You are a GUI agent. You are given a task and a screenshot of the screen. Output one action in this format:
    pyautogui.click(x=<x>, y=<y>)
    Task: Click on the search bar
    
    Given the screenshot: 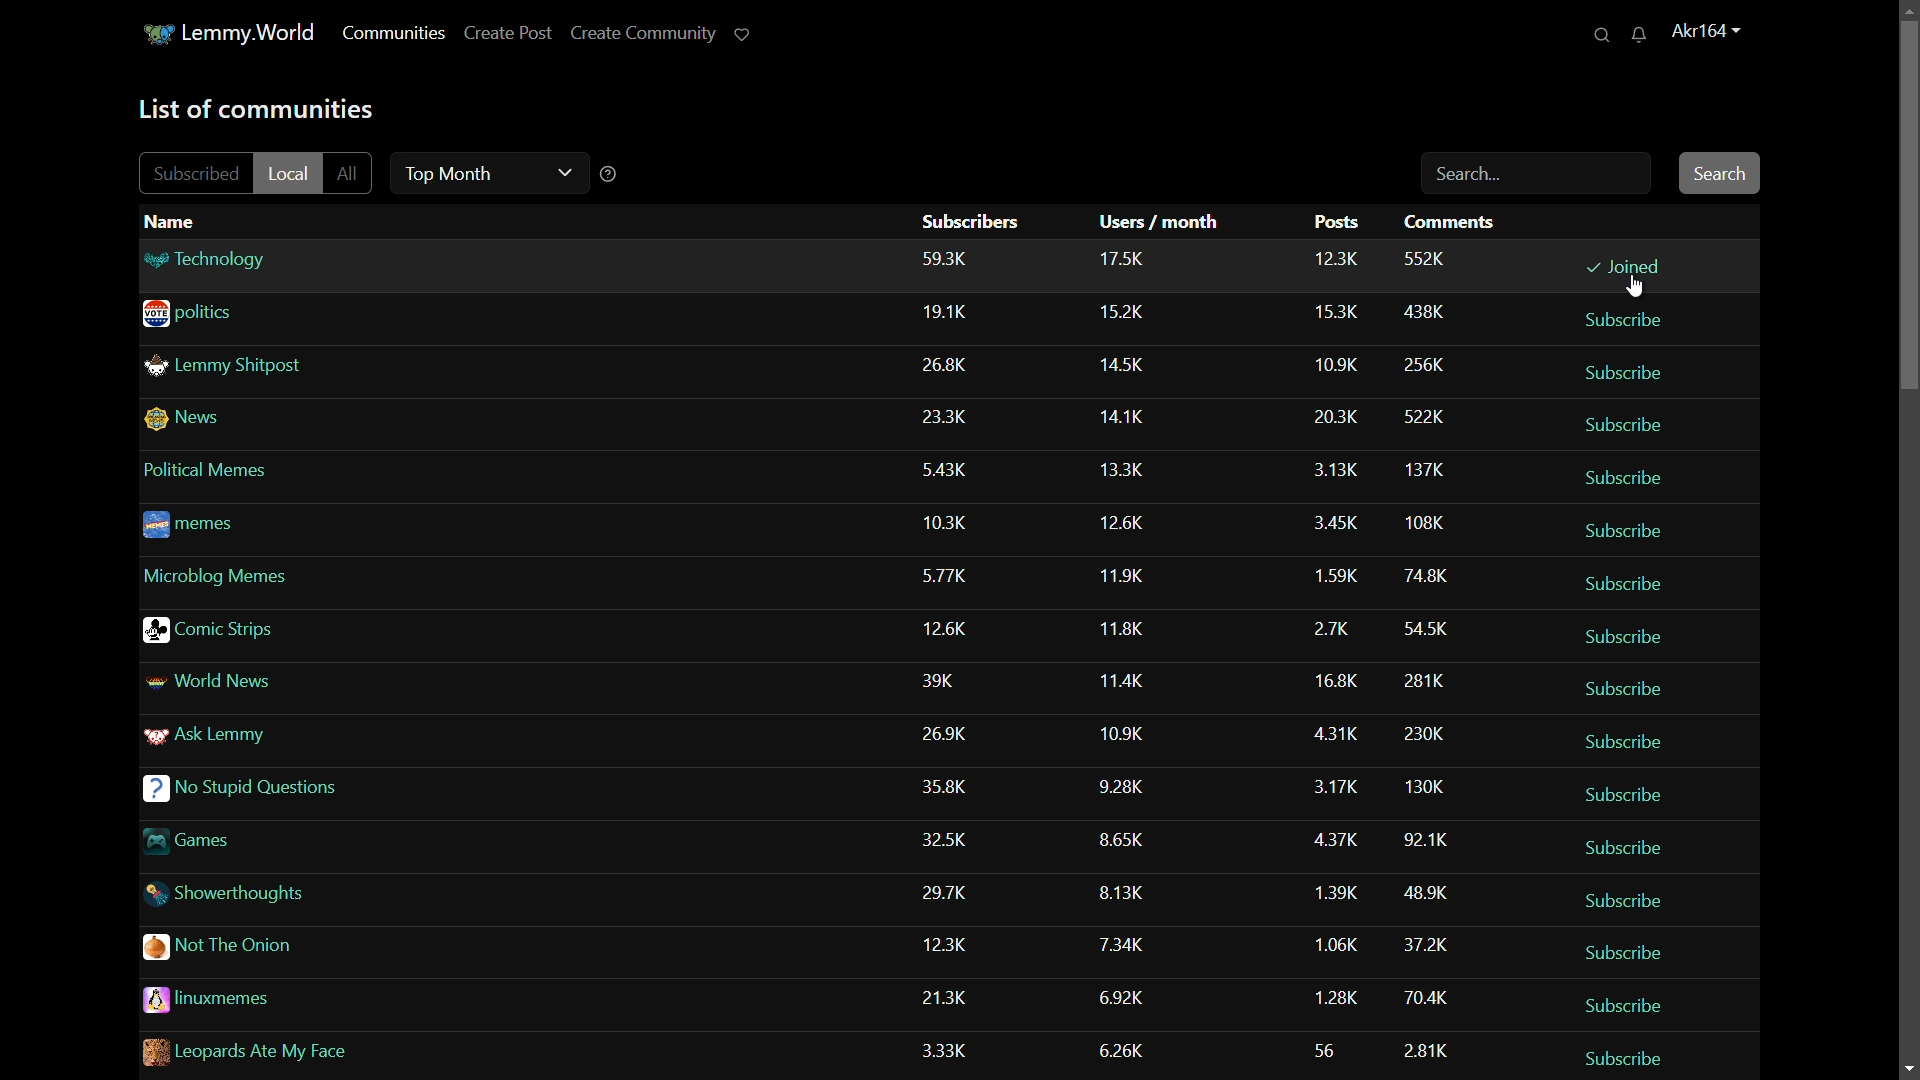 What is the action you would take?
    pyautogui.click(x=1537, y=176)
    